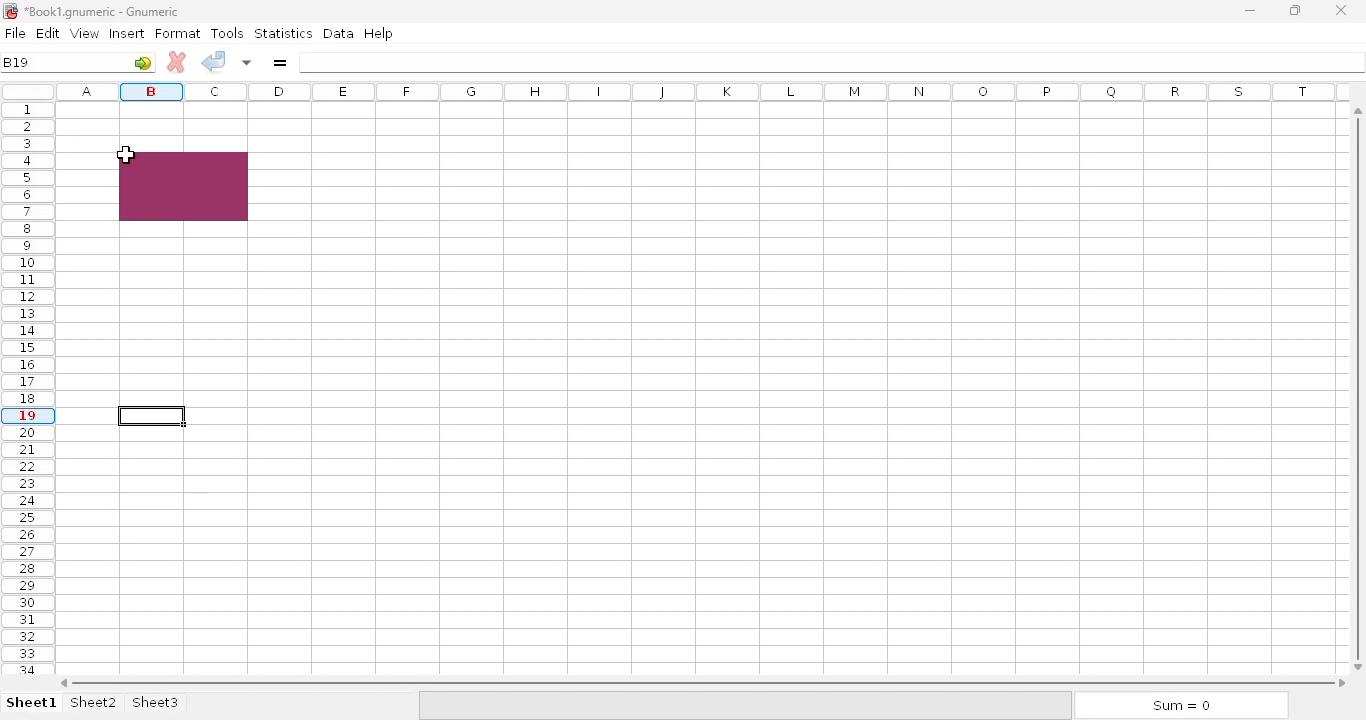  Describe the element at coordinates (178, 61) in the screenshot. I see `cancel change` at that location.